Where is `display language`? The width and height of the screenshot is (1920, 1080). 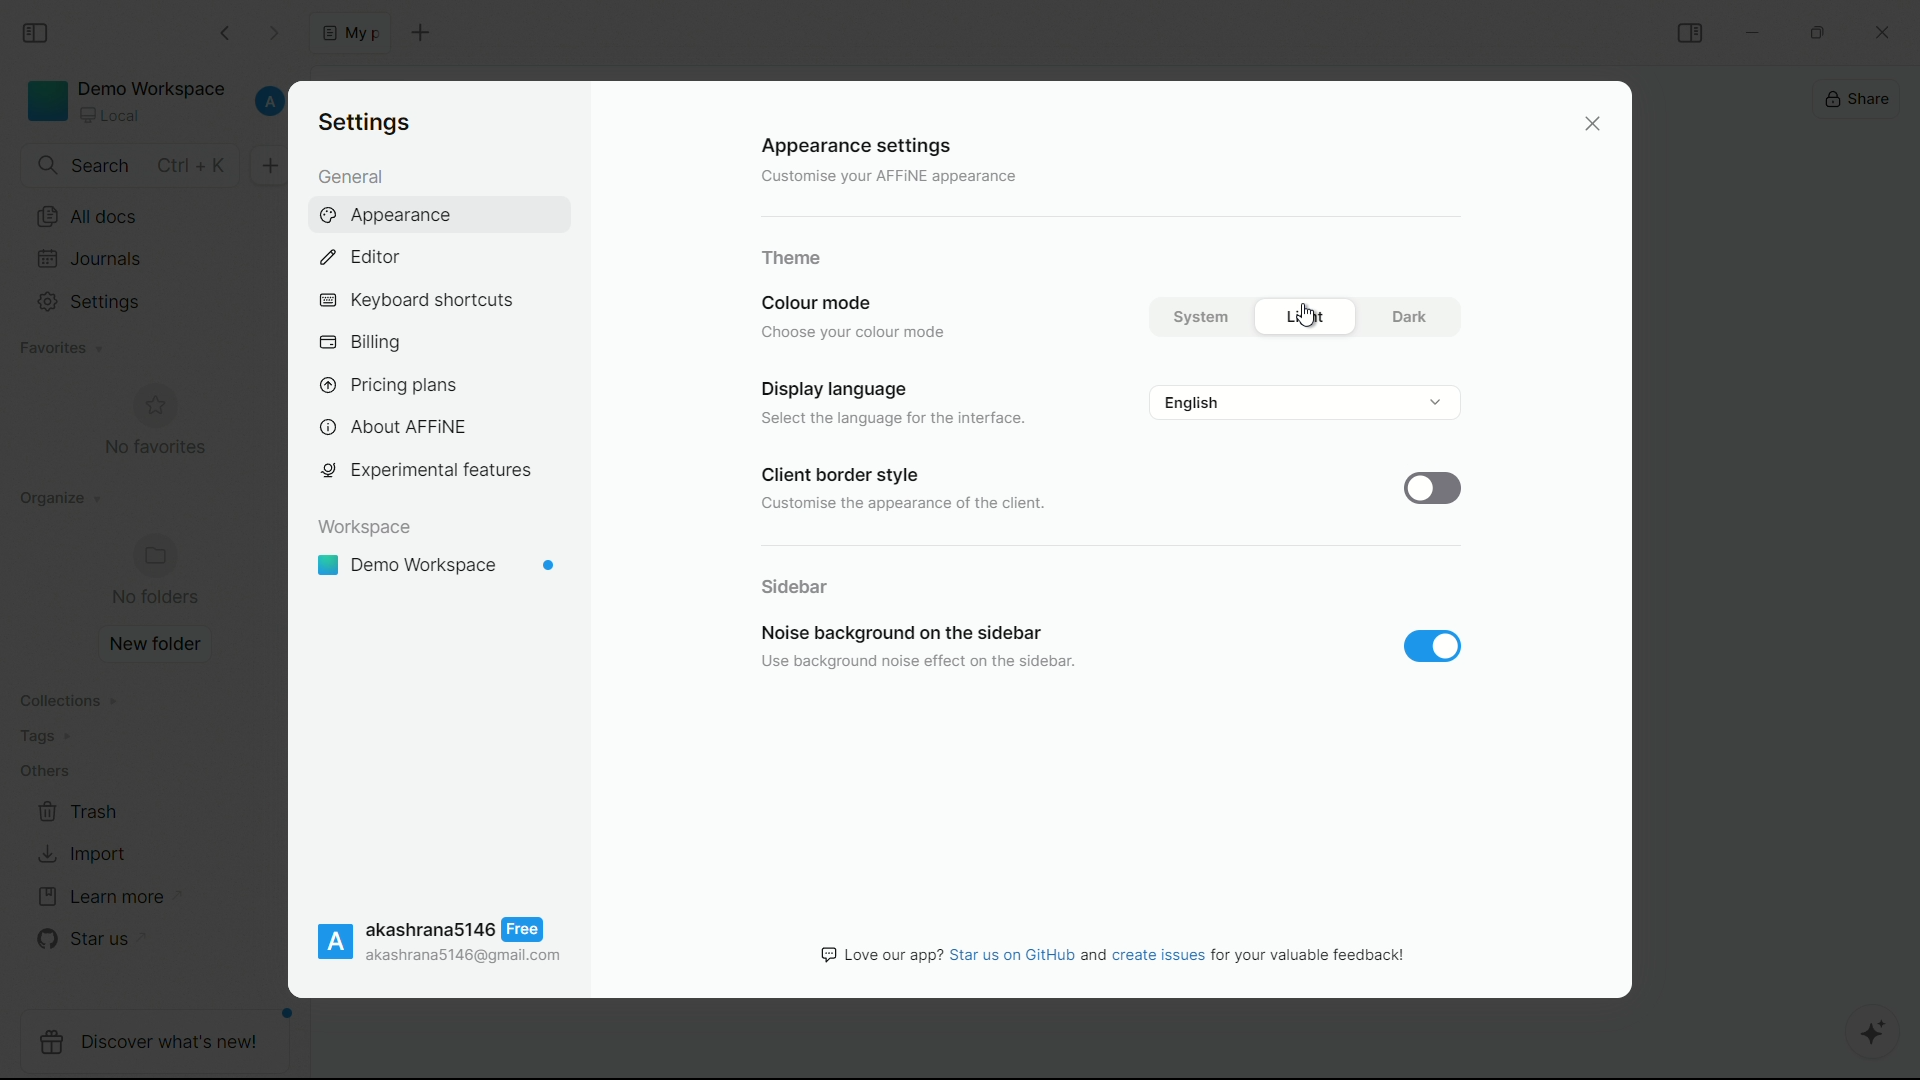
display language is located at coordinates (836, 390).